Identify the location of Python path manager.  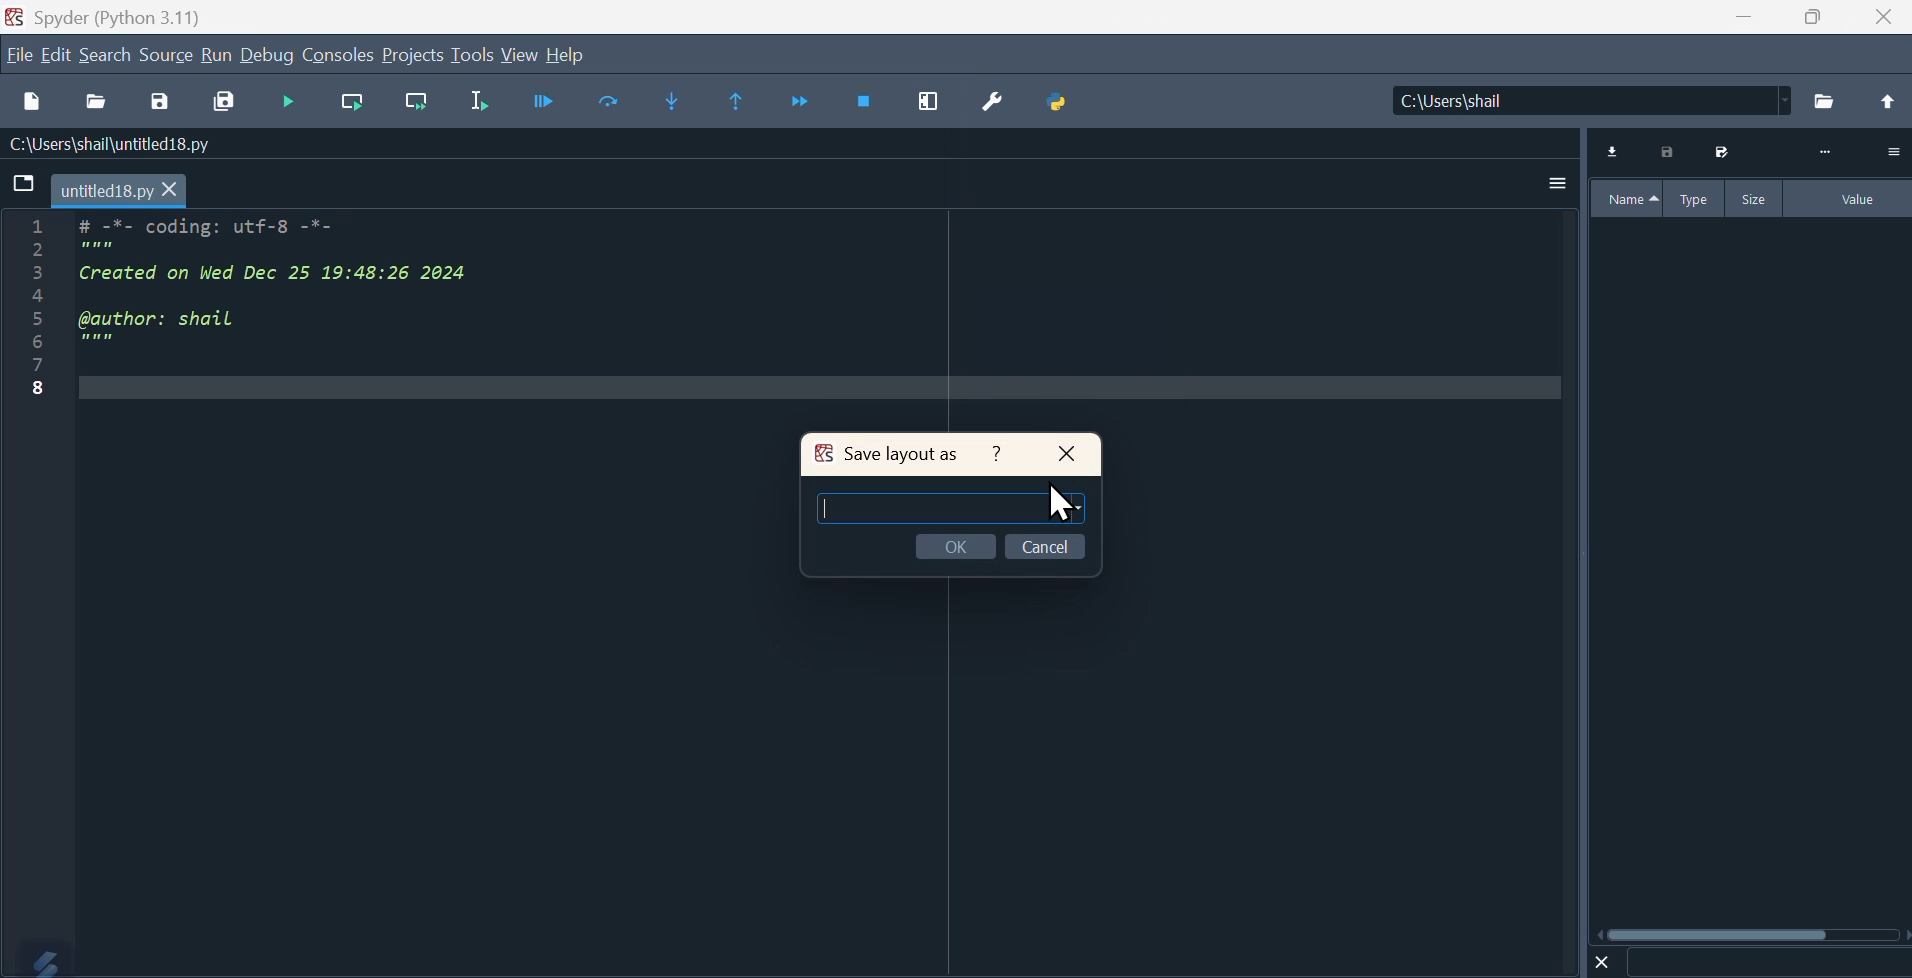
(1056, 104).